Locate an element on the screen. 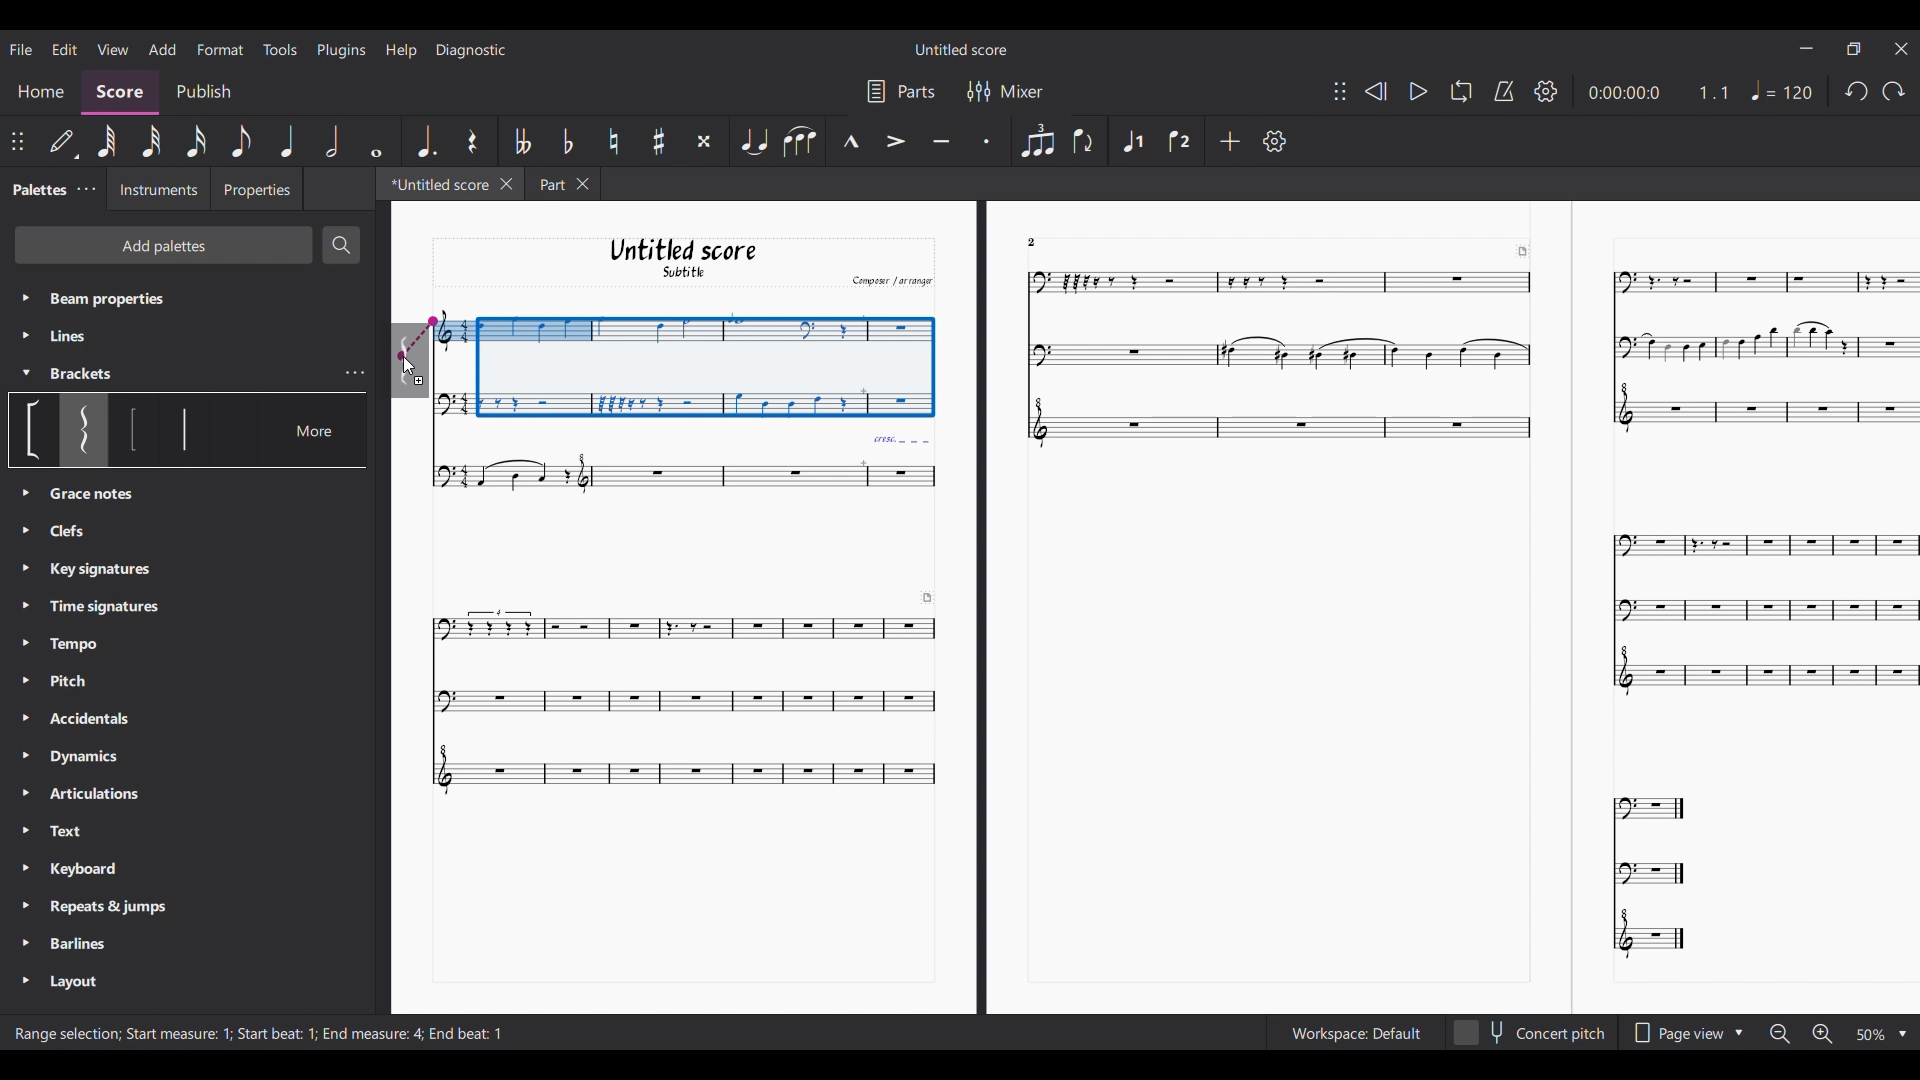 The height and width of the screenshot is (1080, 1920).  is located at coordinates (1278, 353).